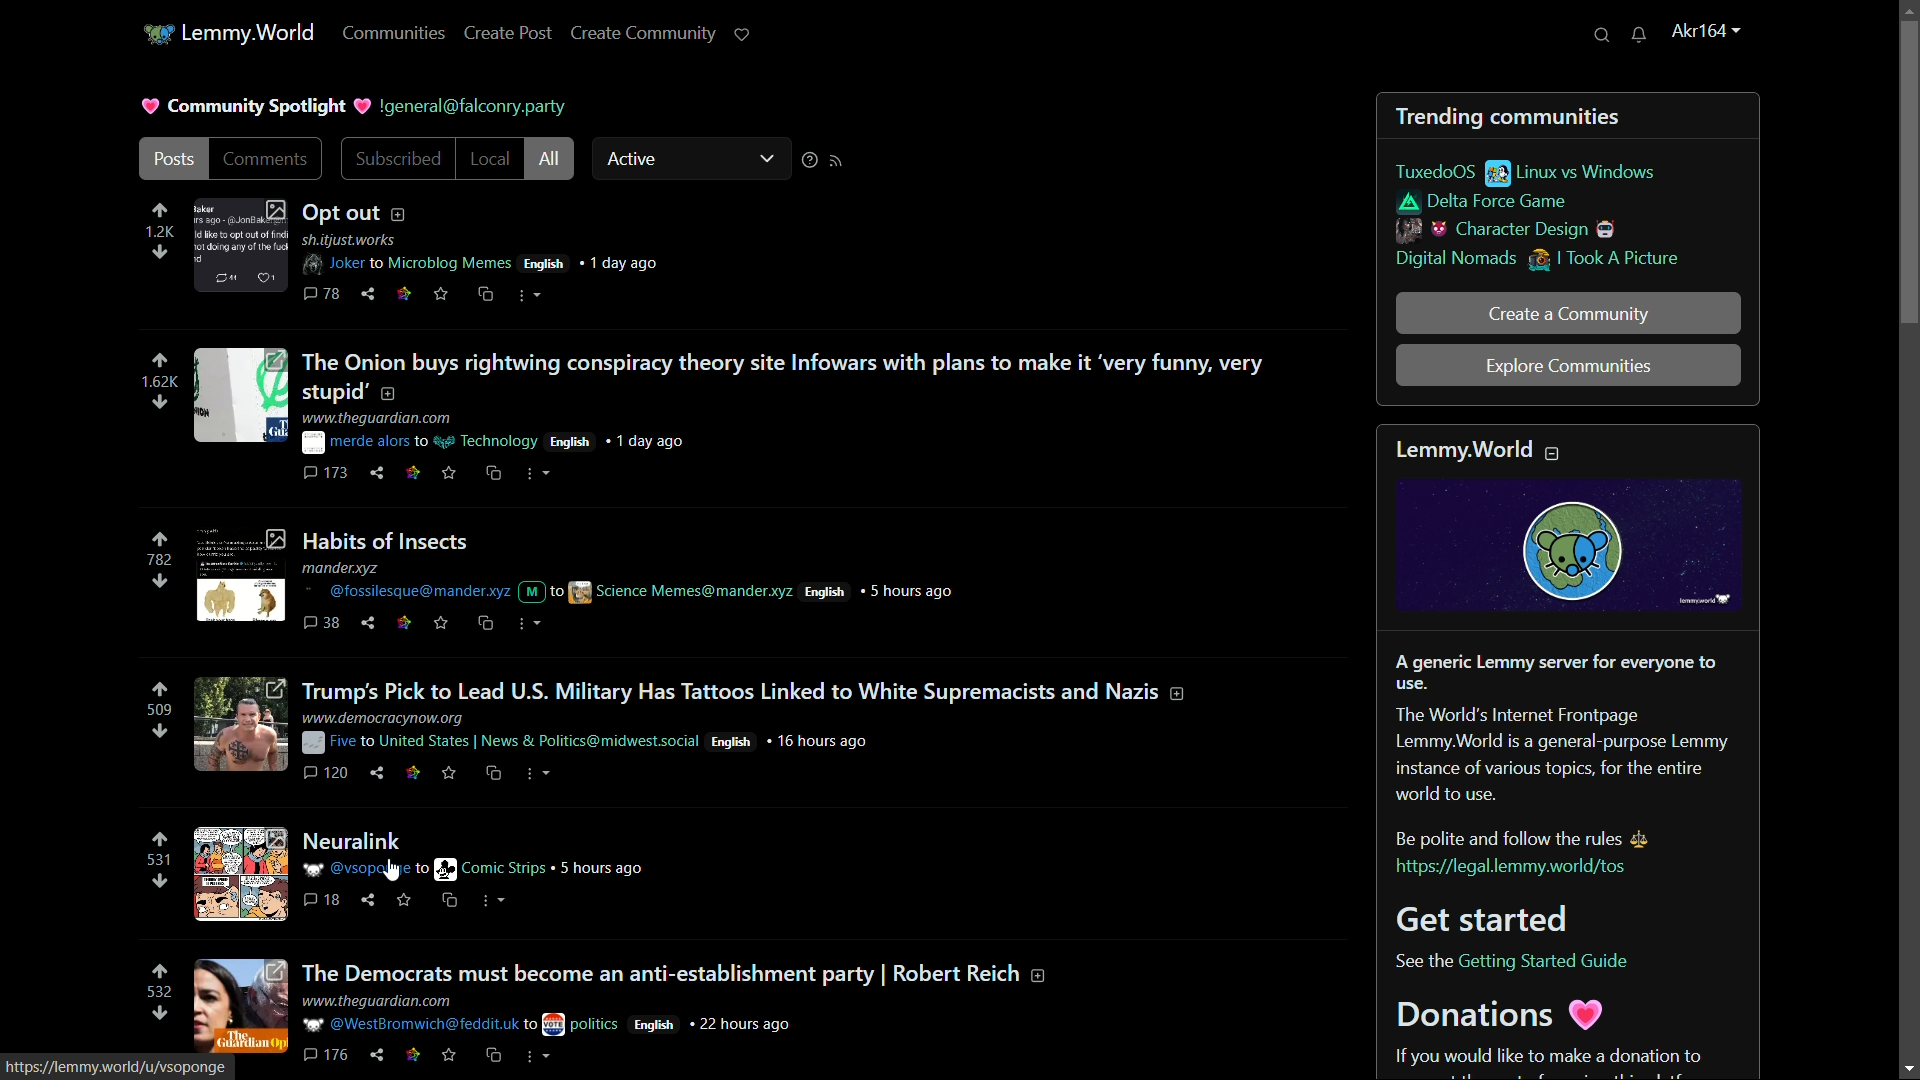 This screenshot has width=1920, height=1080. Describe the element at coordinates (1453, 258) in the screenshot. I see `digital nomads` at that location.